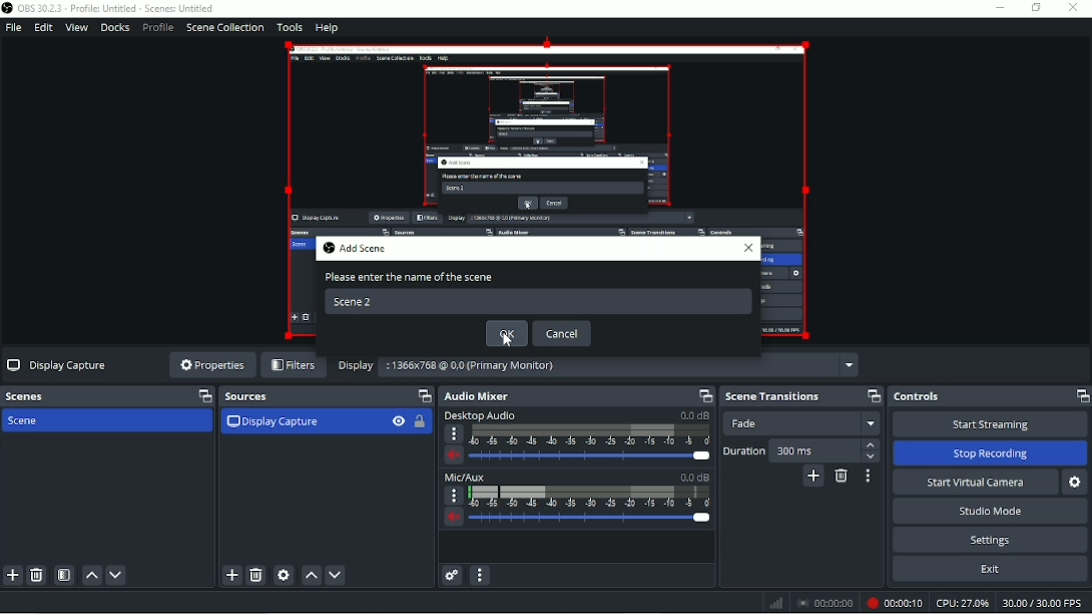 The height and width of the screenshot is (614, 1092). What do you see at coordinates (273, 423) in the screenshot?
I see `Display capture` at bounding box center [273, 423].